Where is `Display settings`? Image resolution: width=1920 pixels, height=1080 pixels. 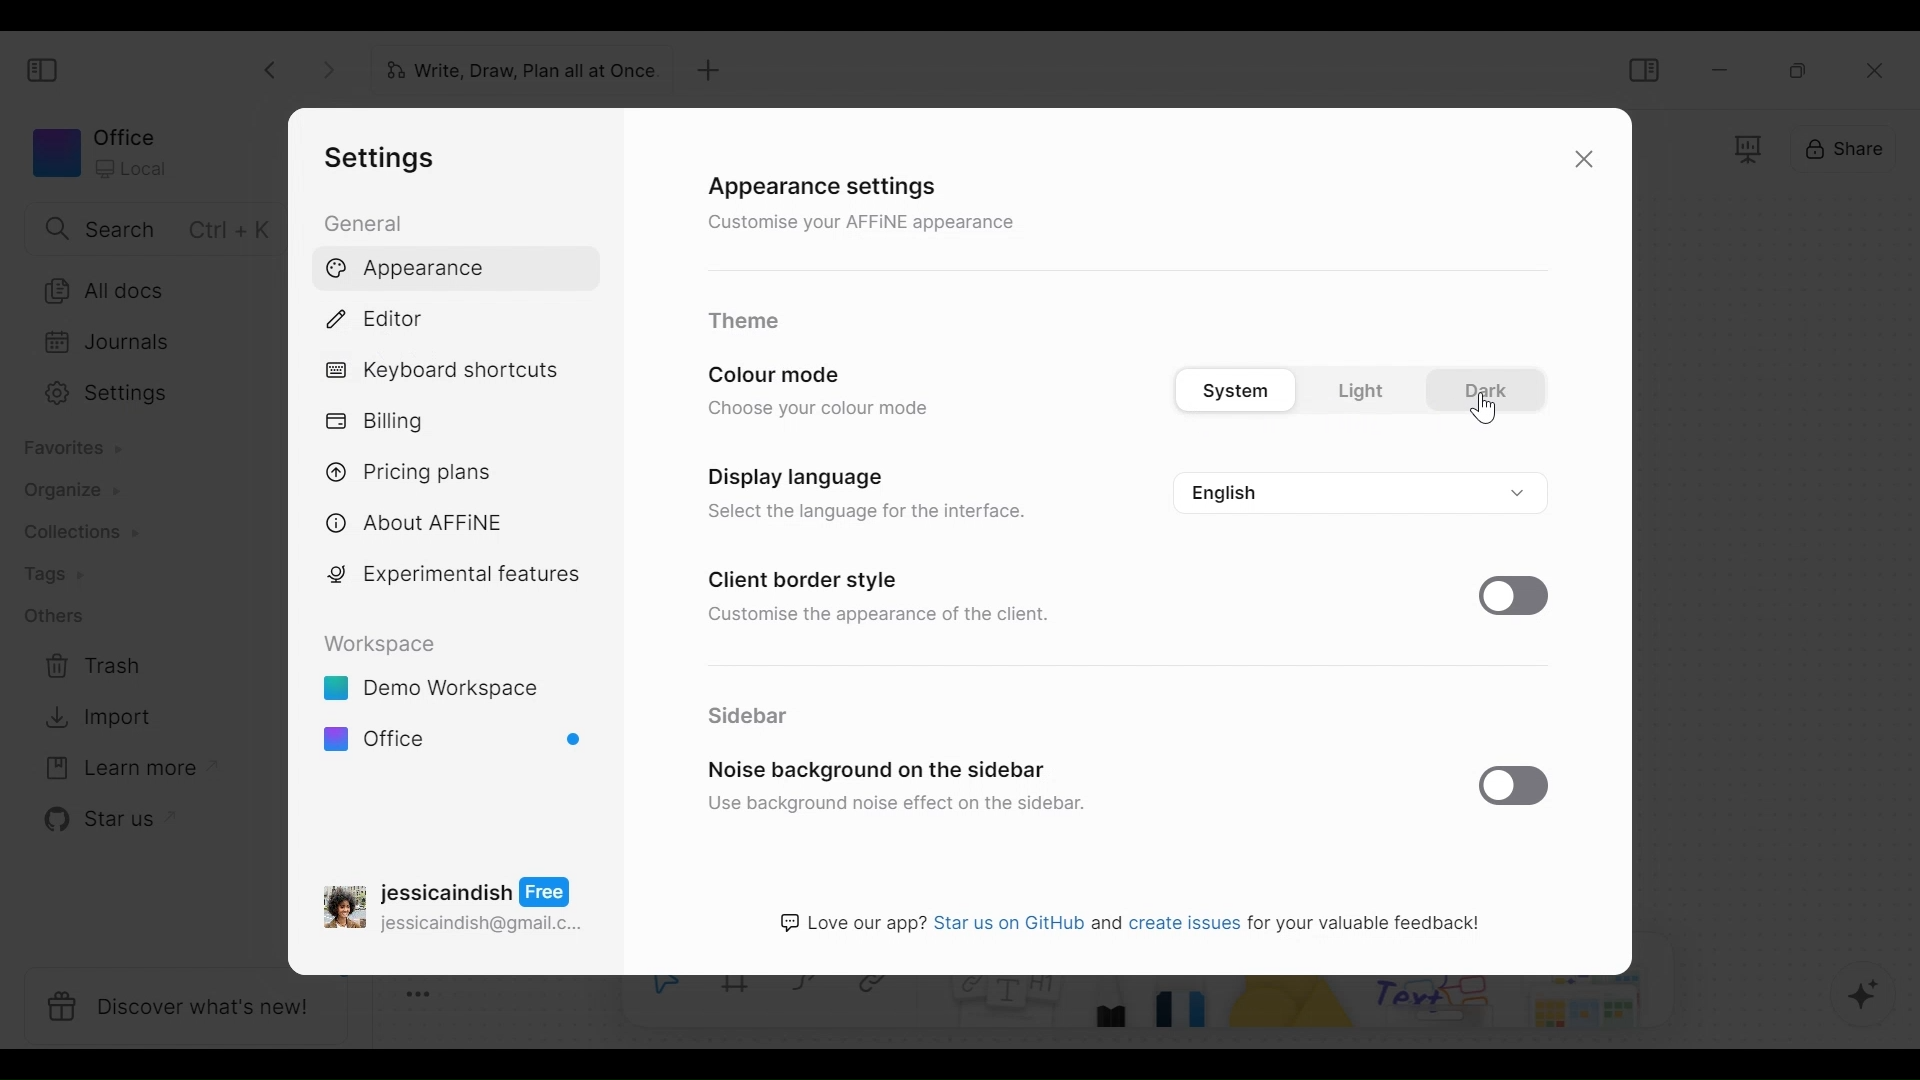 Display settings is located at coordinates (862, 491).